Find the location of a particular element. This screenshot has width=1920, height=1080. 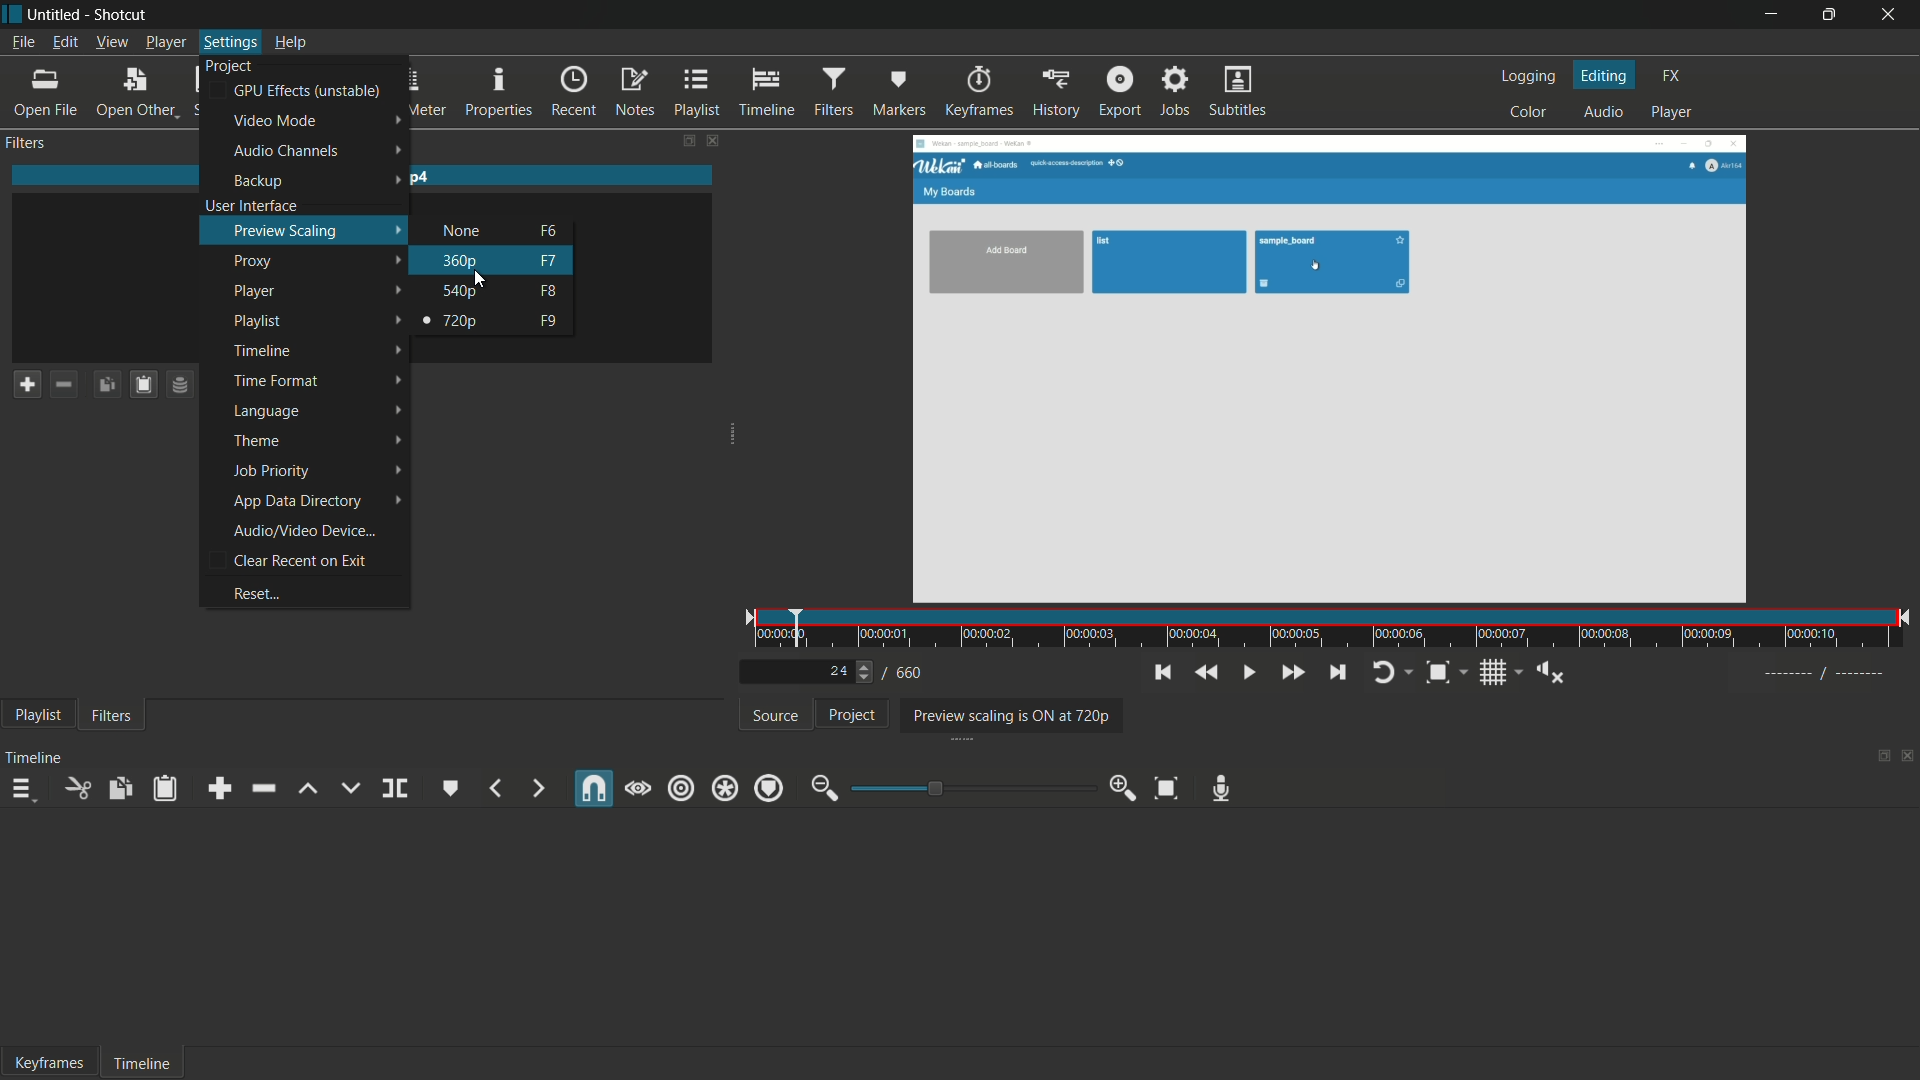

timeline menu is located at coordinates (25, 789).